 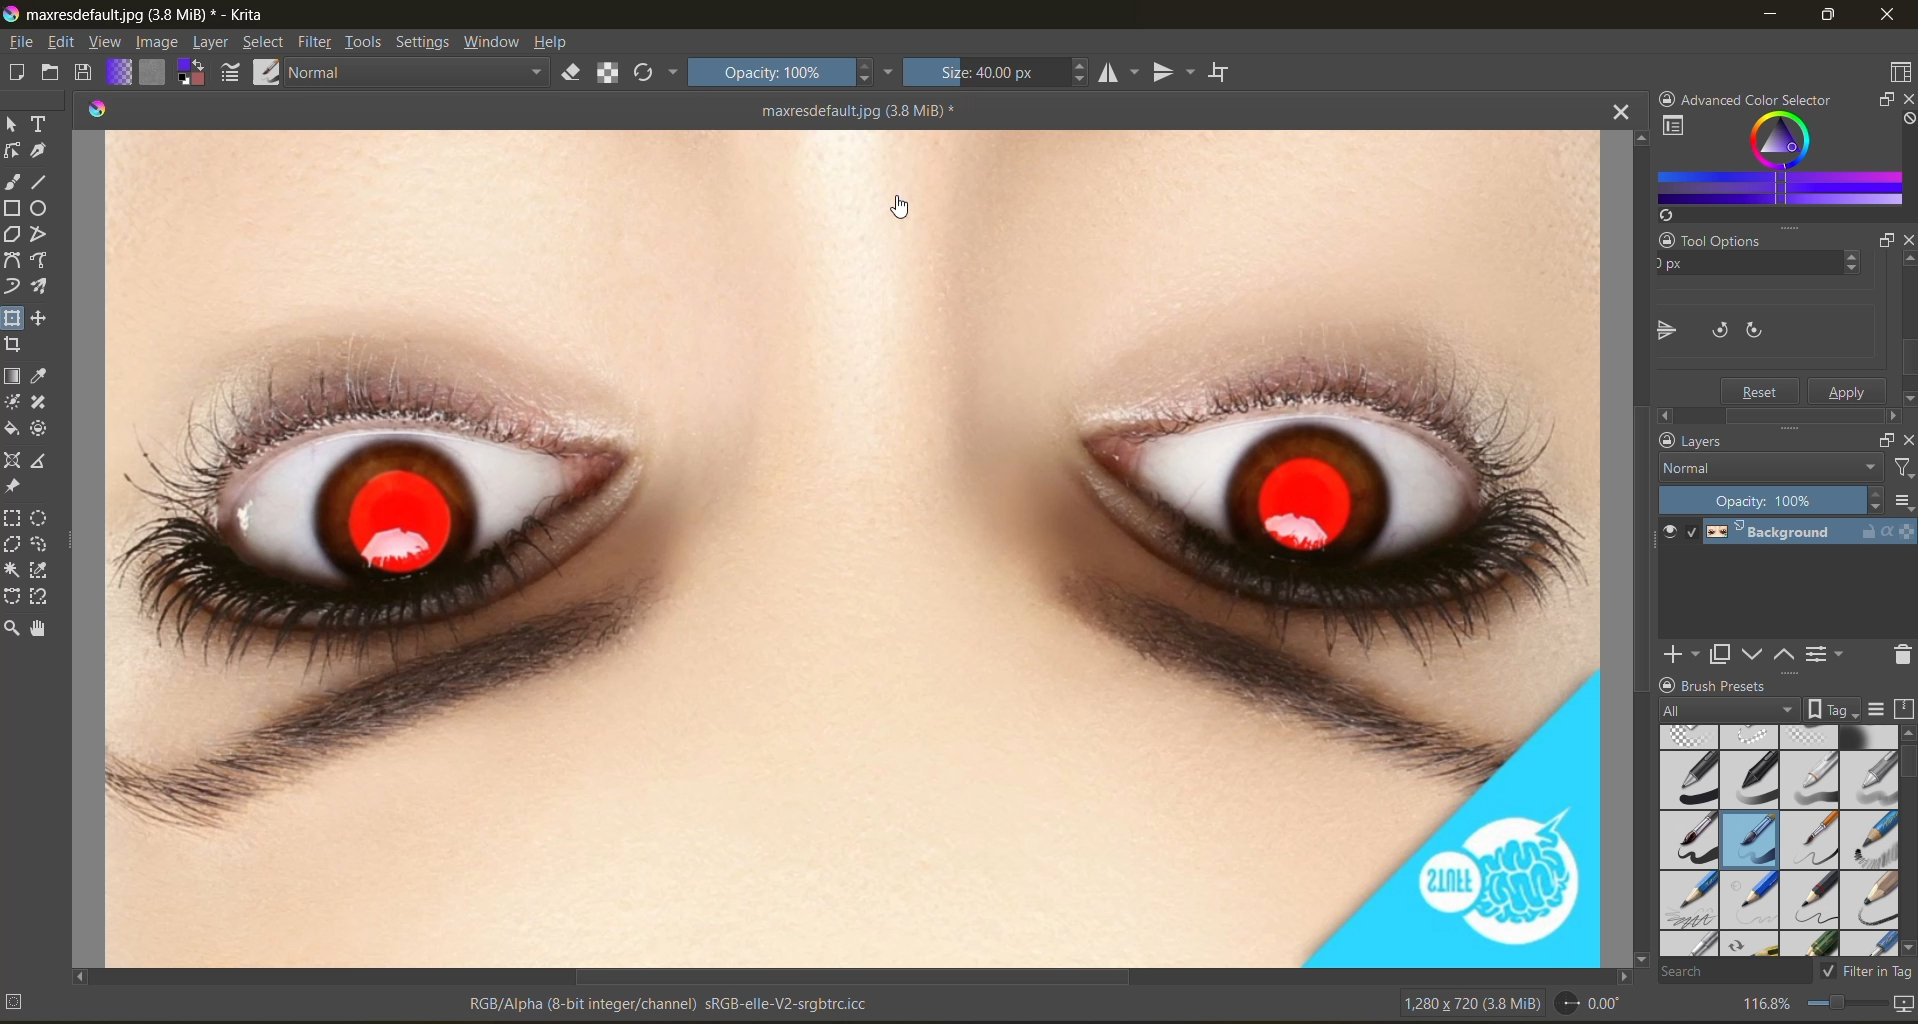 What do you see at coordinates (210, 42) in the screenshot?
I see `layer` at bounding box center [210, 42].